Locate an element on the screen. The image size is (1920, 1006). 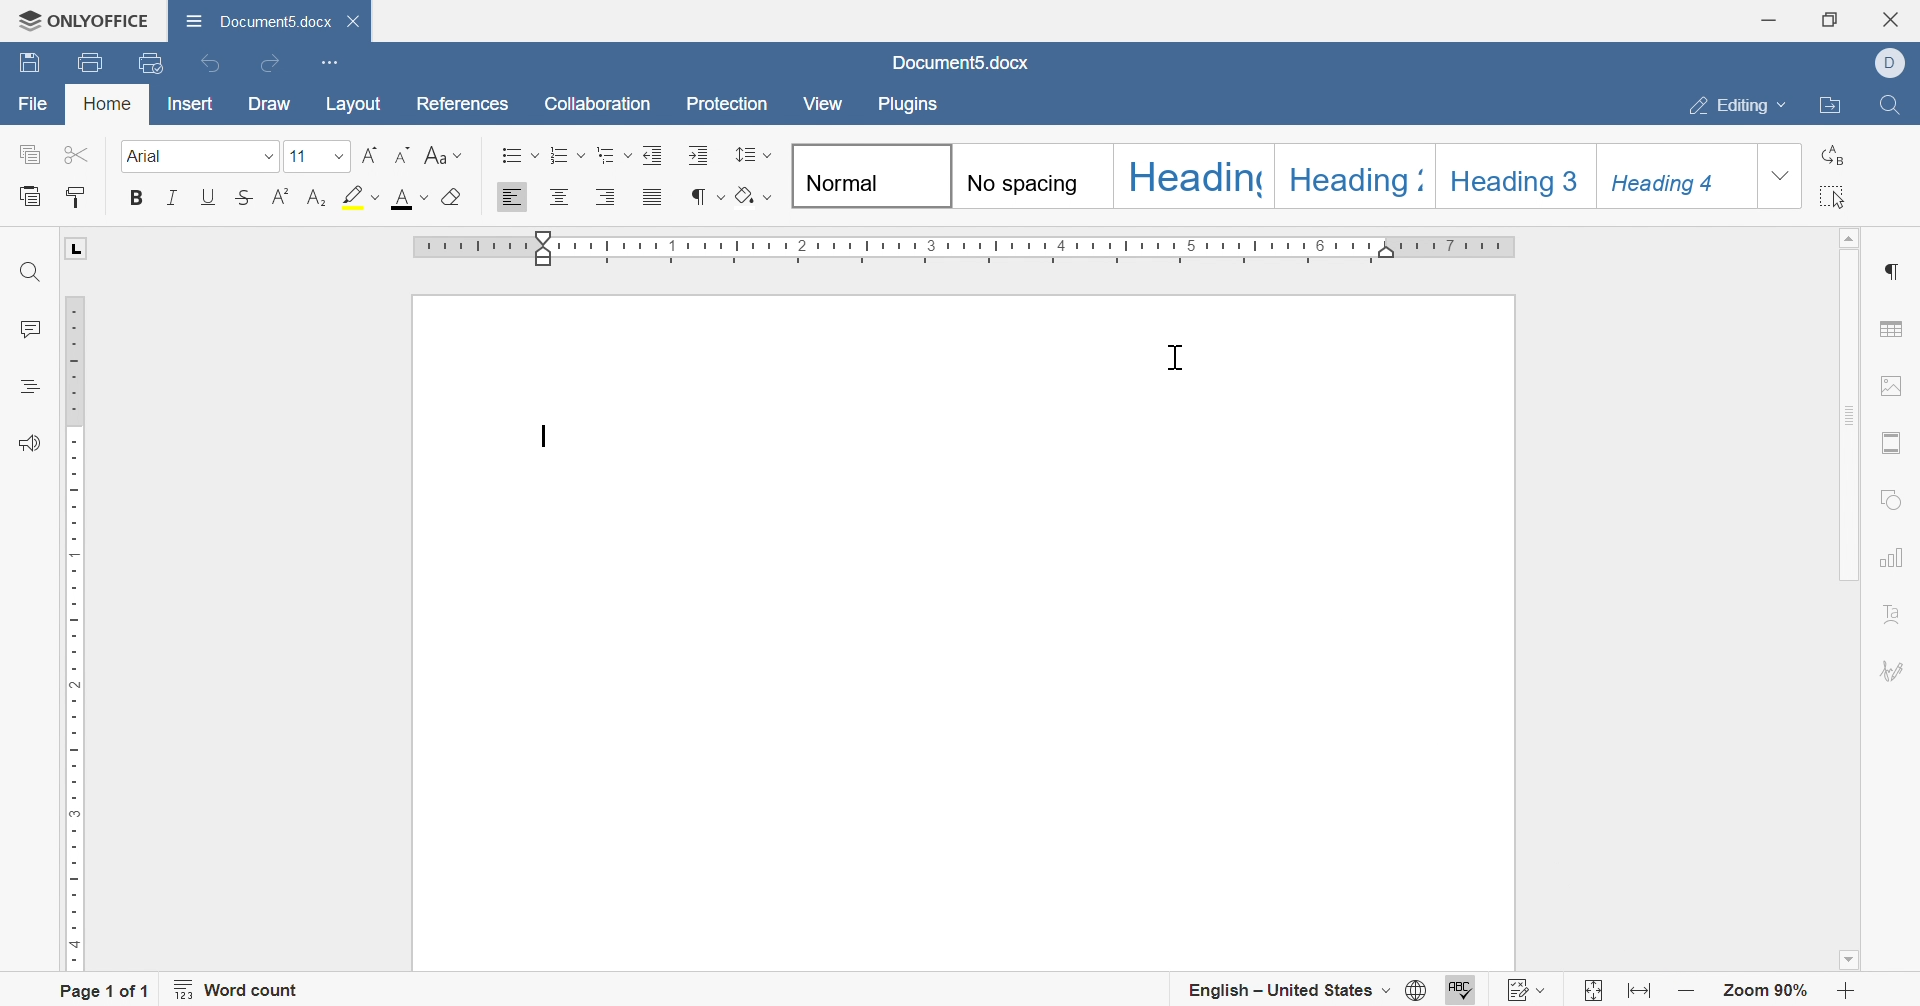
No spacing is located at coordinates (1028, 174).